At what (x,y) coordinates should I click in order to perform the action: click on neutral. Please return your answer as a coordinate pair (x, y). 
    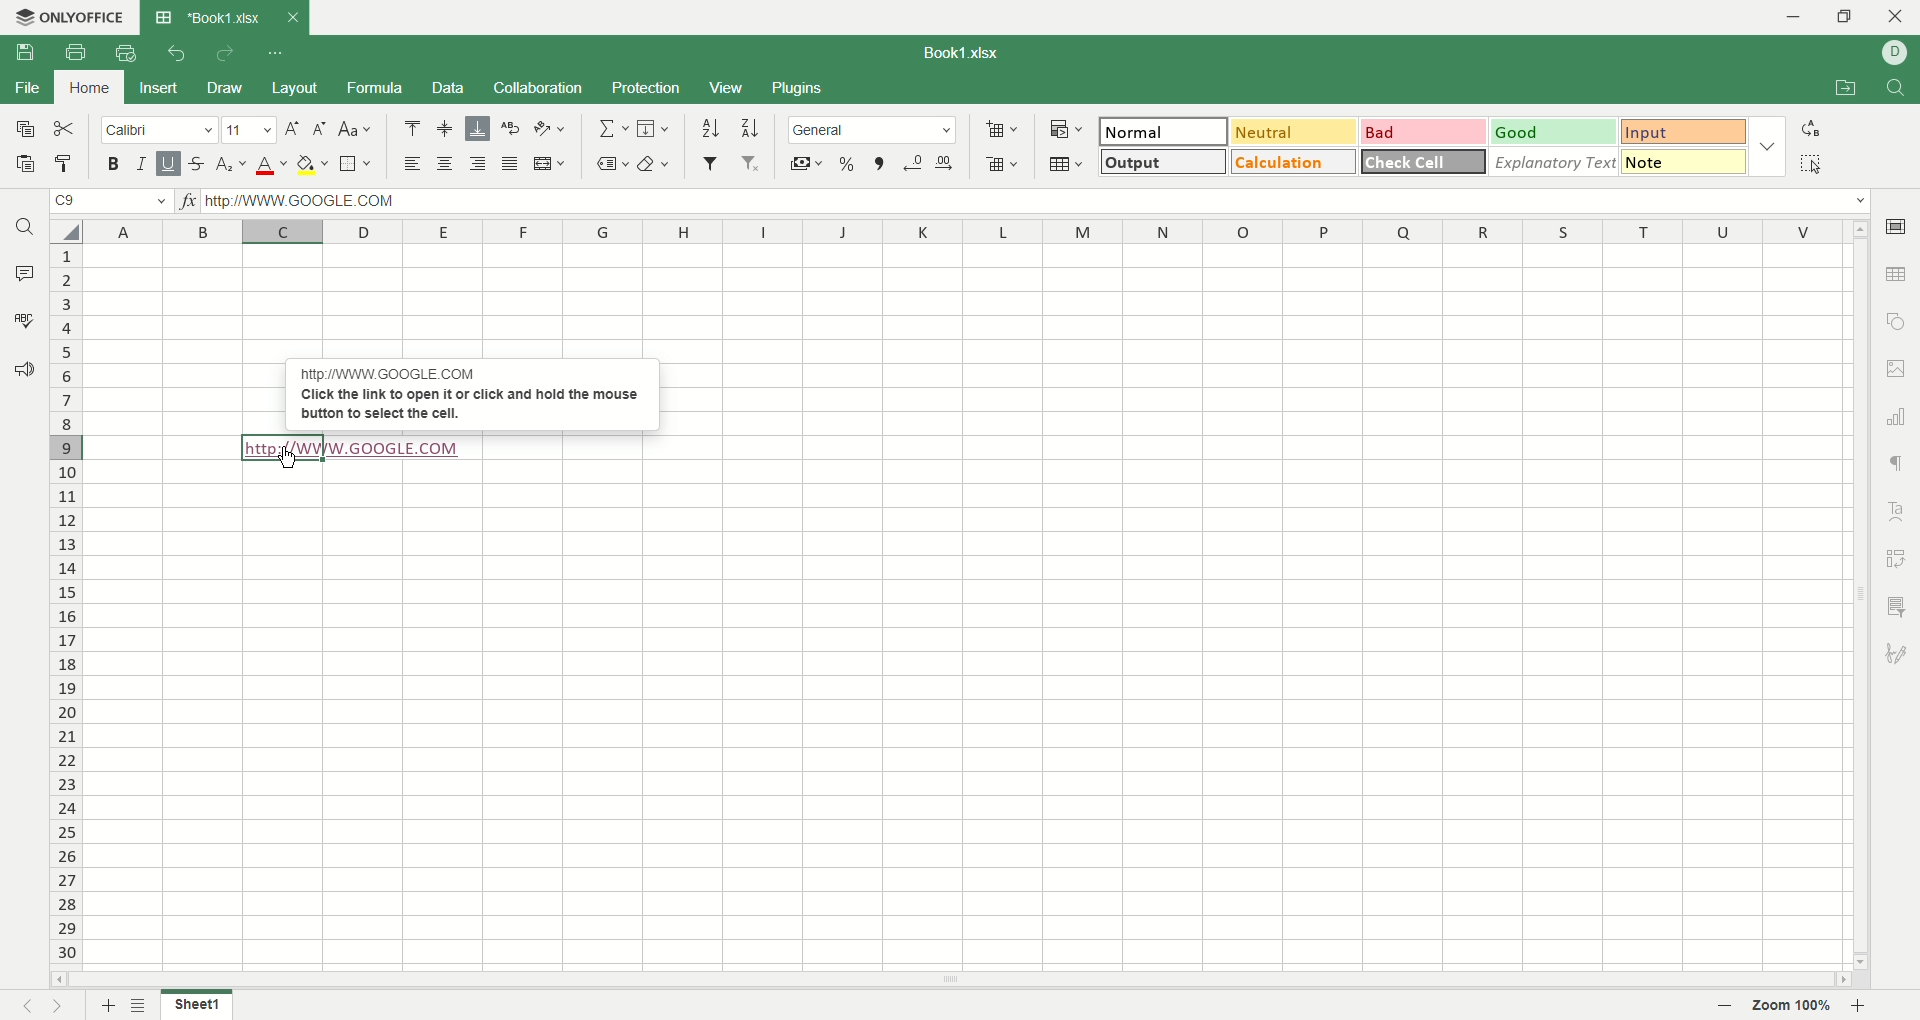
    Looking at the image, I should click on (1291, 131).